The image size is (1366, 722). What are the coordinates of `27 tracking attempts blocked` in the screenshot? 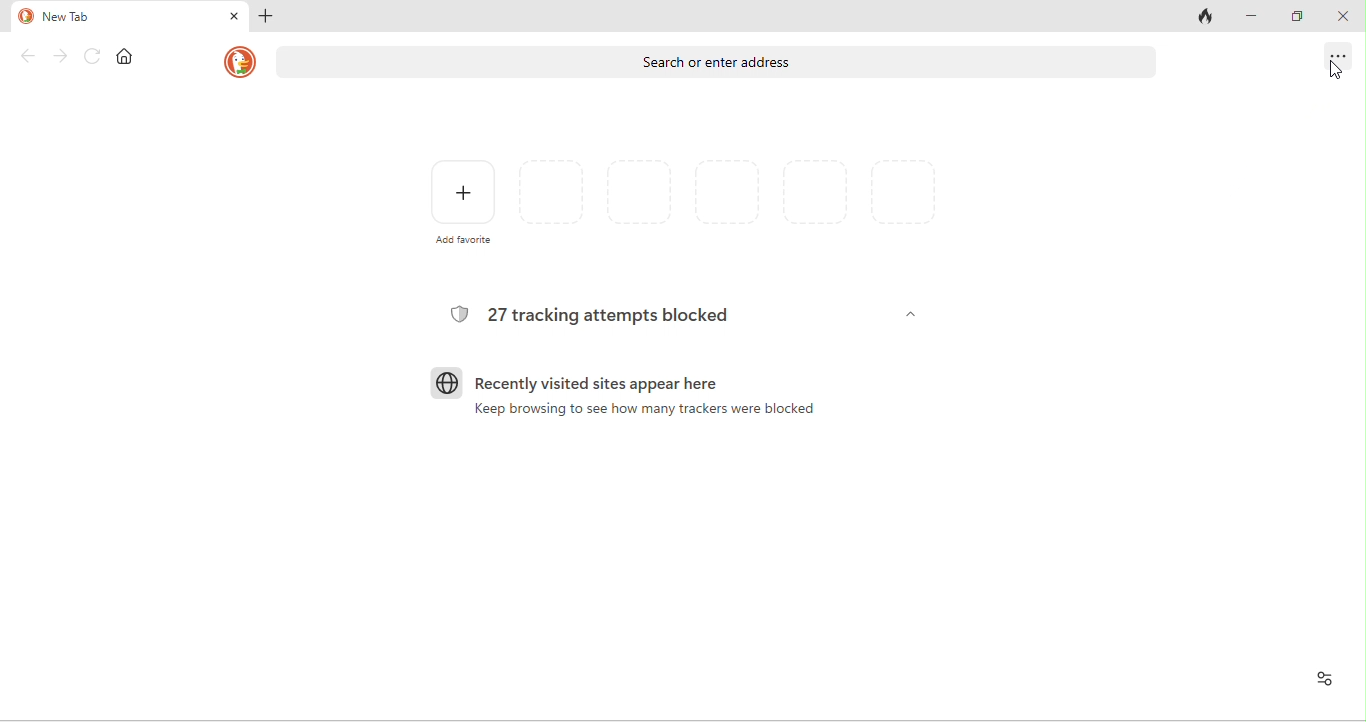 It's located at (615, 313).